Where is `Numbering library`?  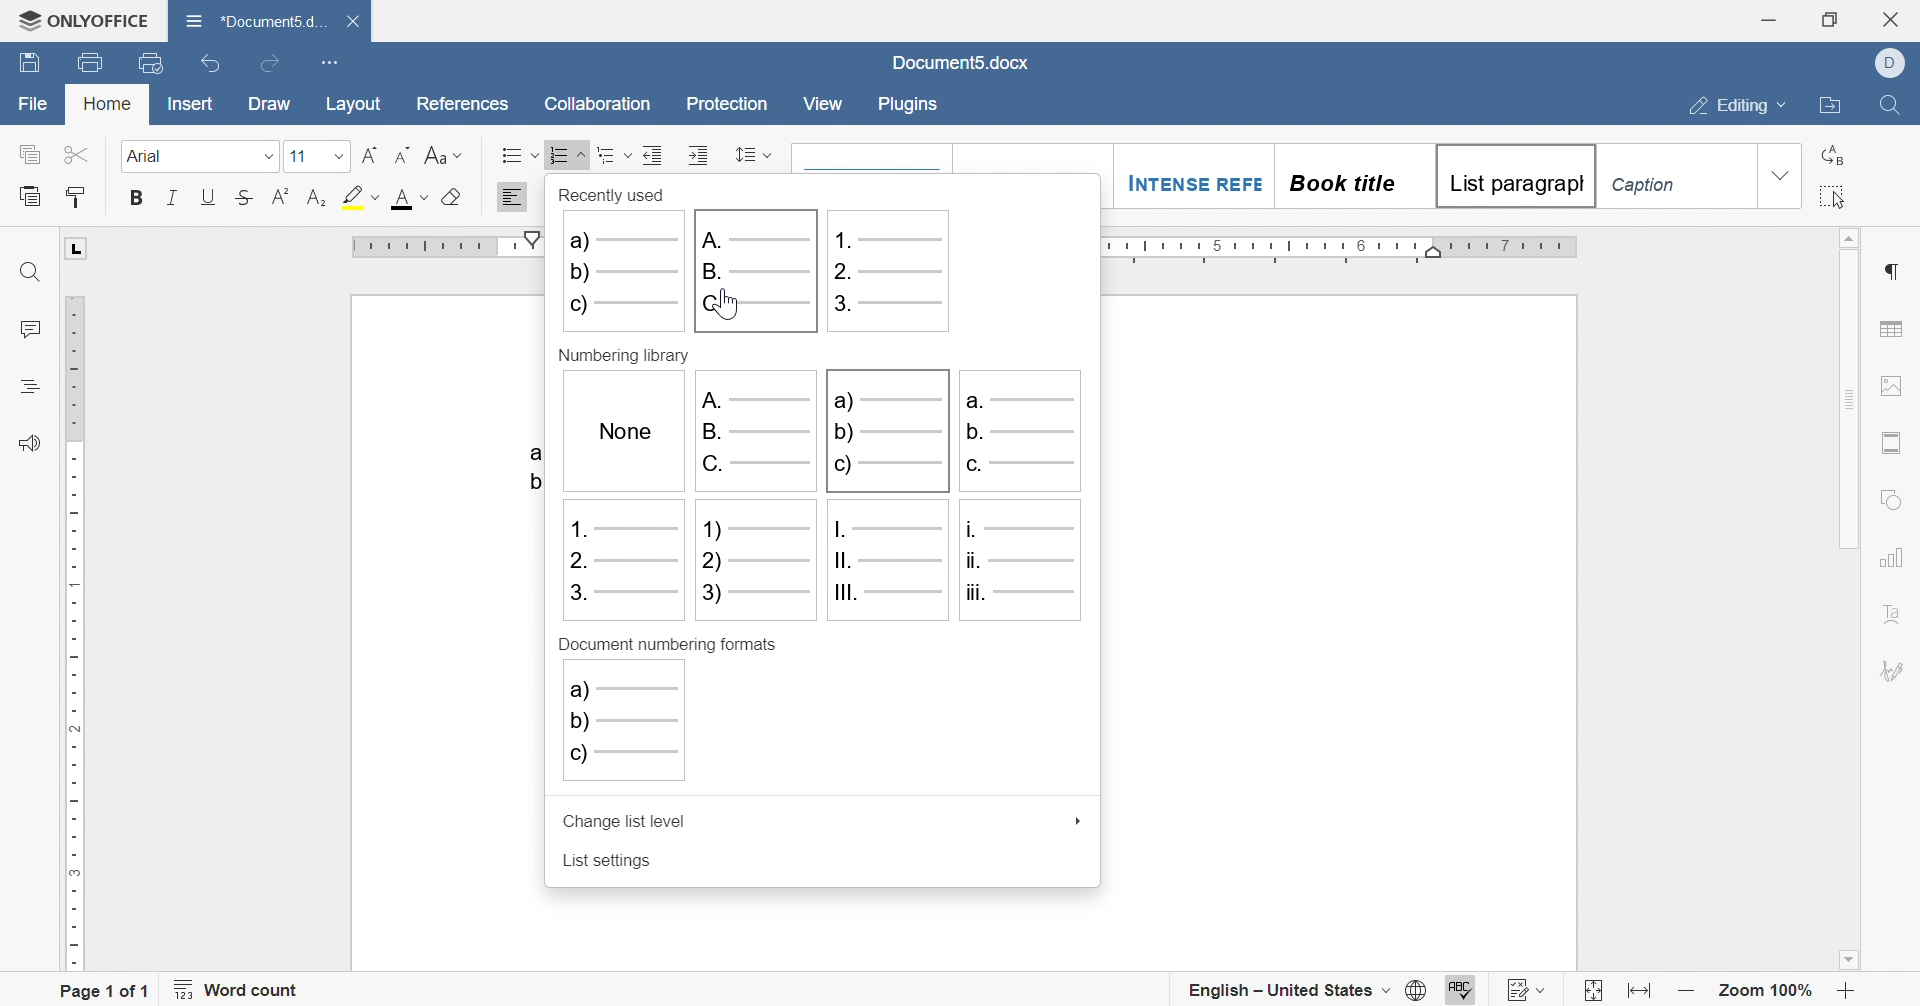 Numbering library is located at coordinates (628, 356).